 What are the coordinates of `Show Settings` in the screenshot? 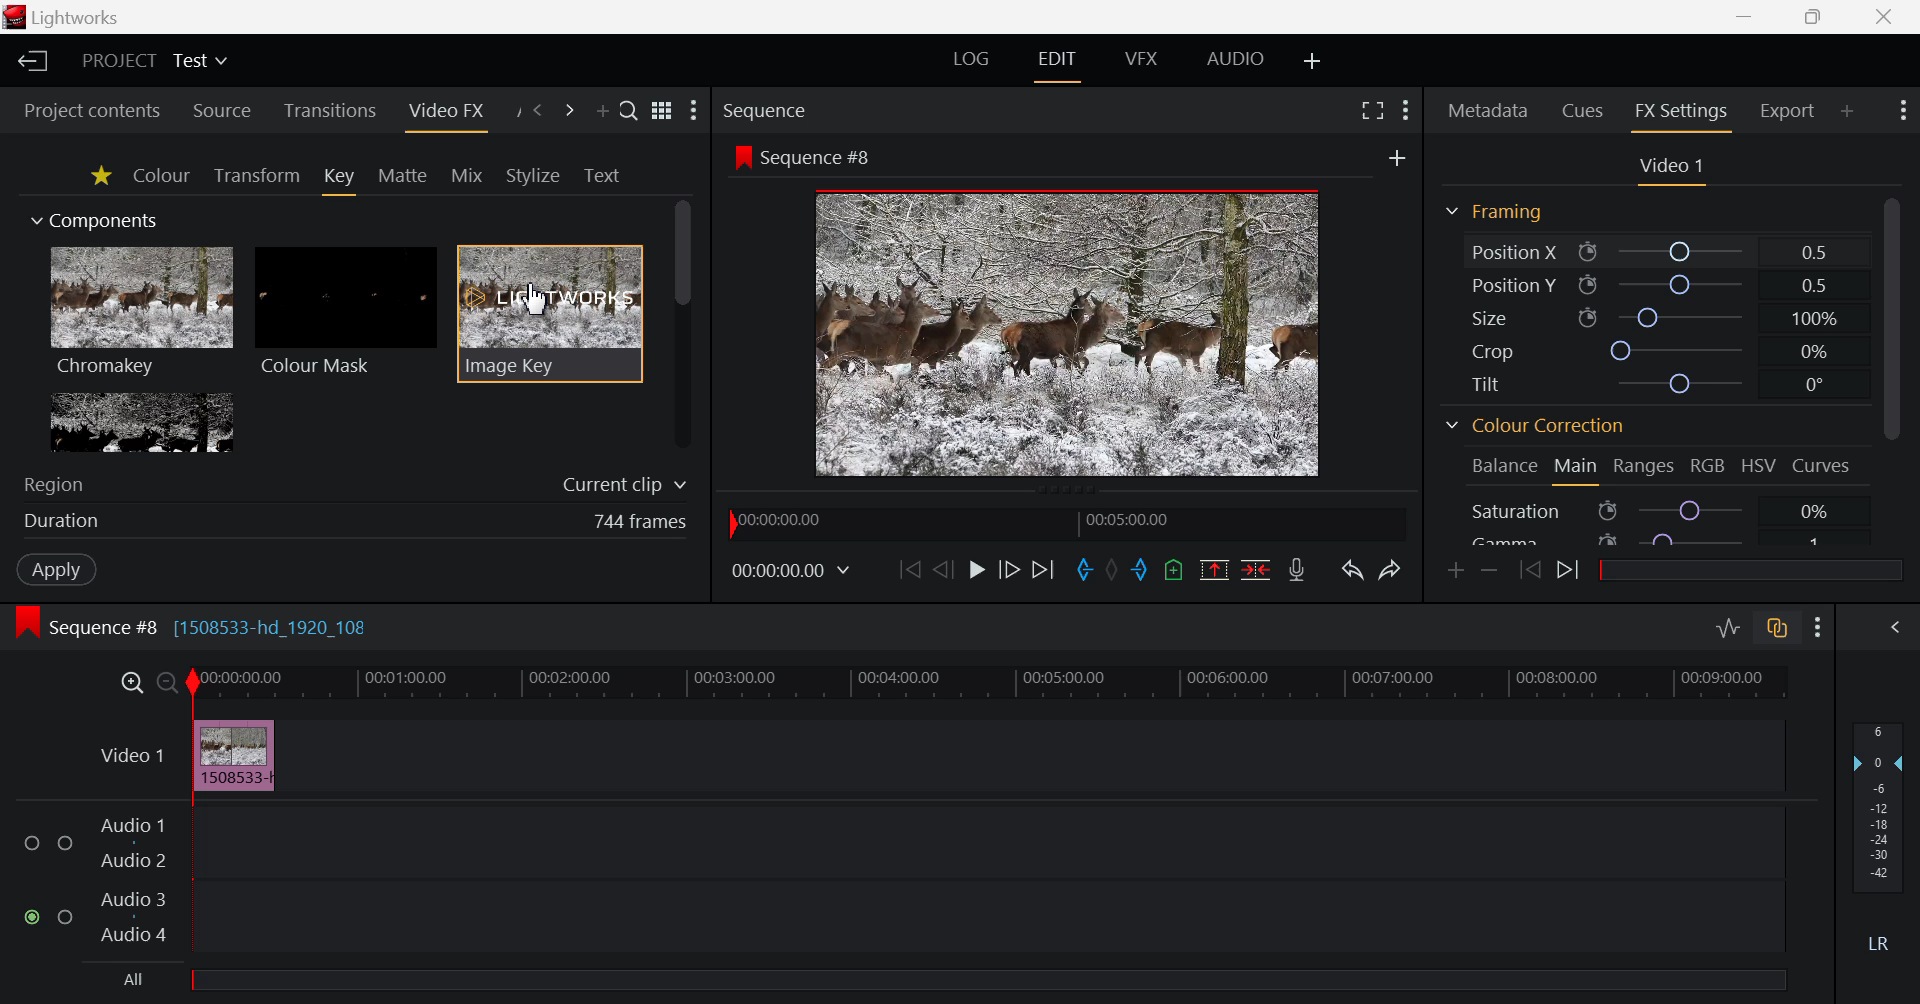 It's located at (698, 115).